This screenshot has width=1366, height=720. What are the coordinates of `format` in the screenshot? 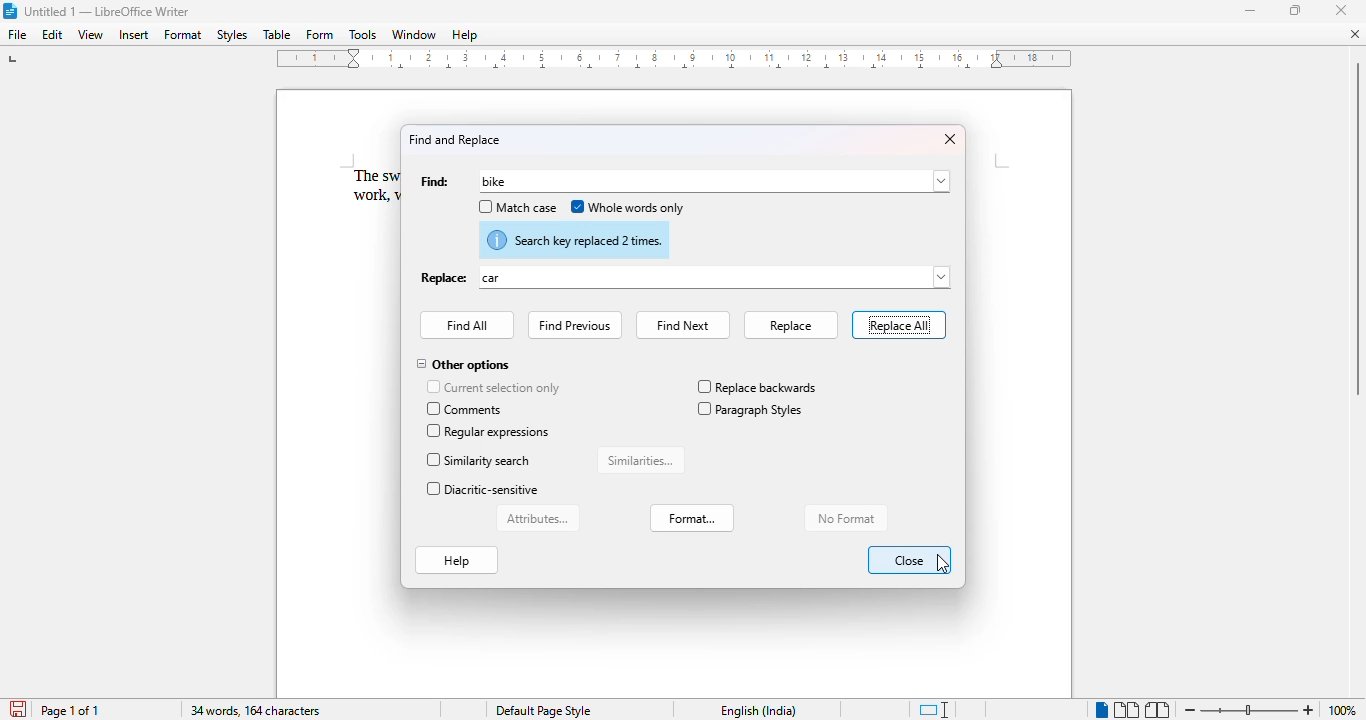 It's located at (692, 517).